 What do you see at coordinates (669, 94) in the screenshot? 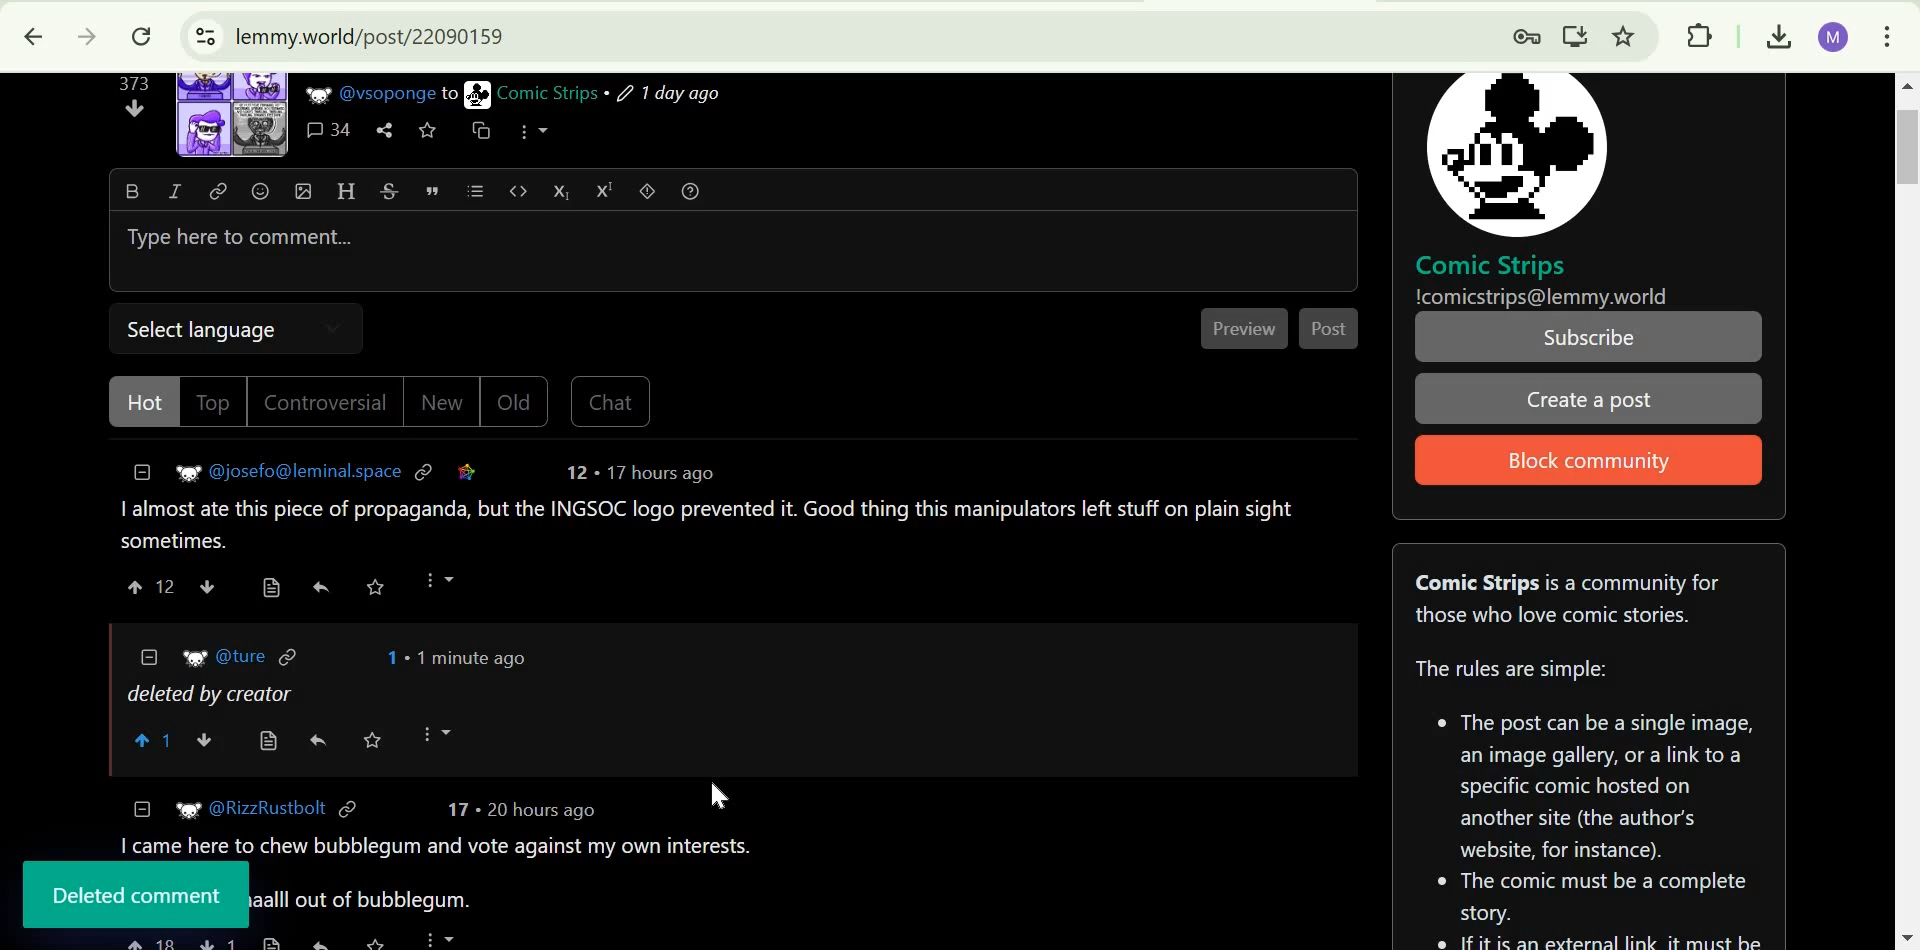
I see `1 day ago` at bounding box center [669, 94].